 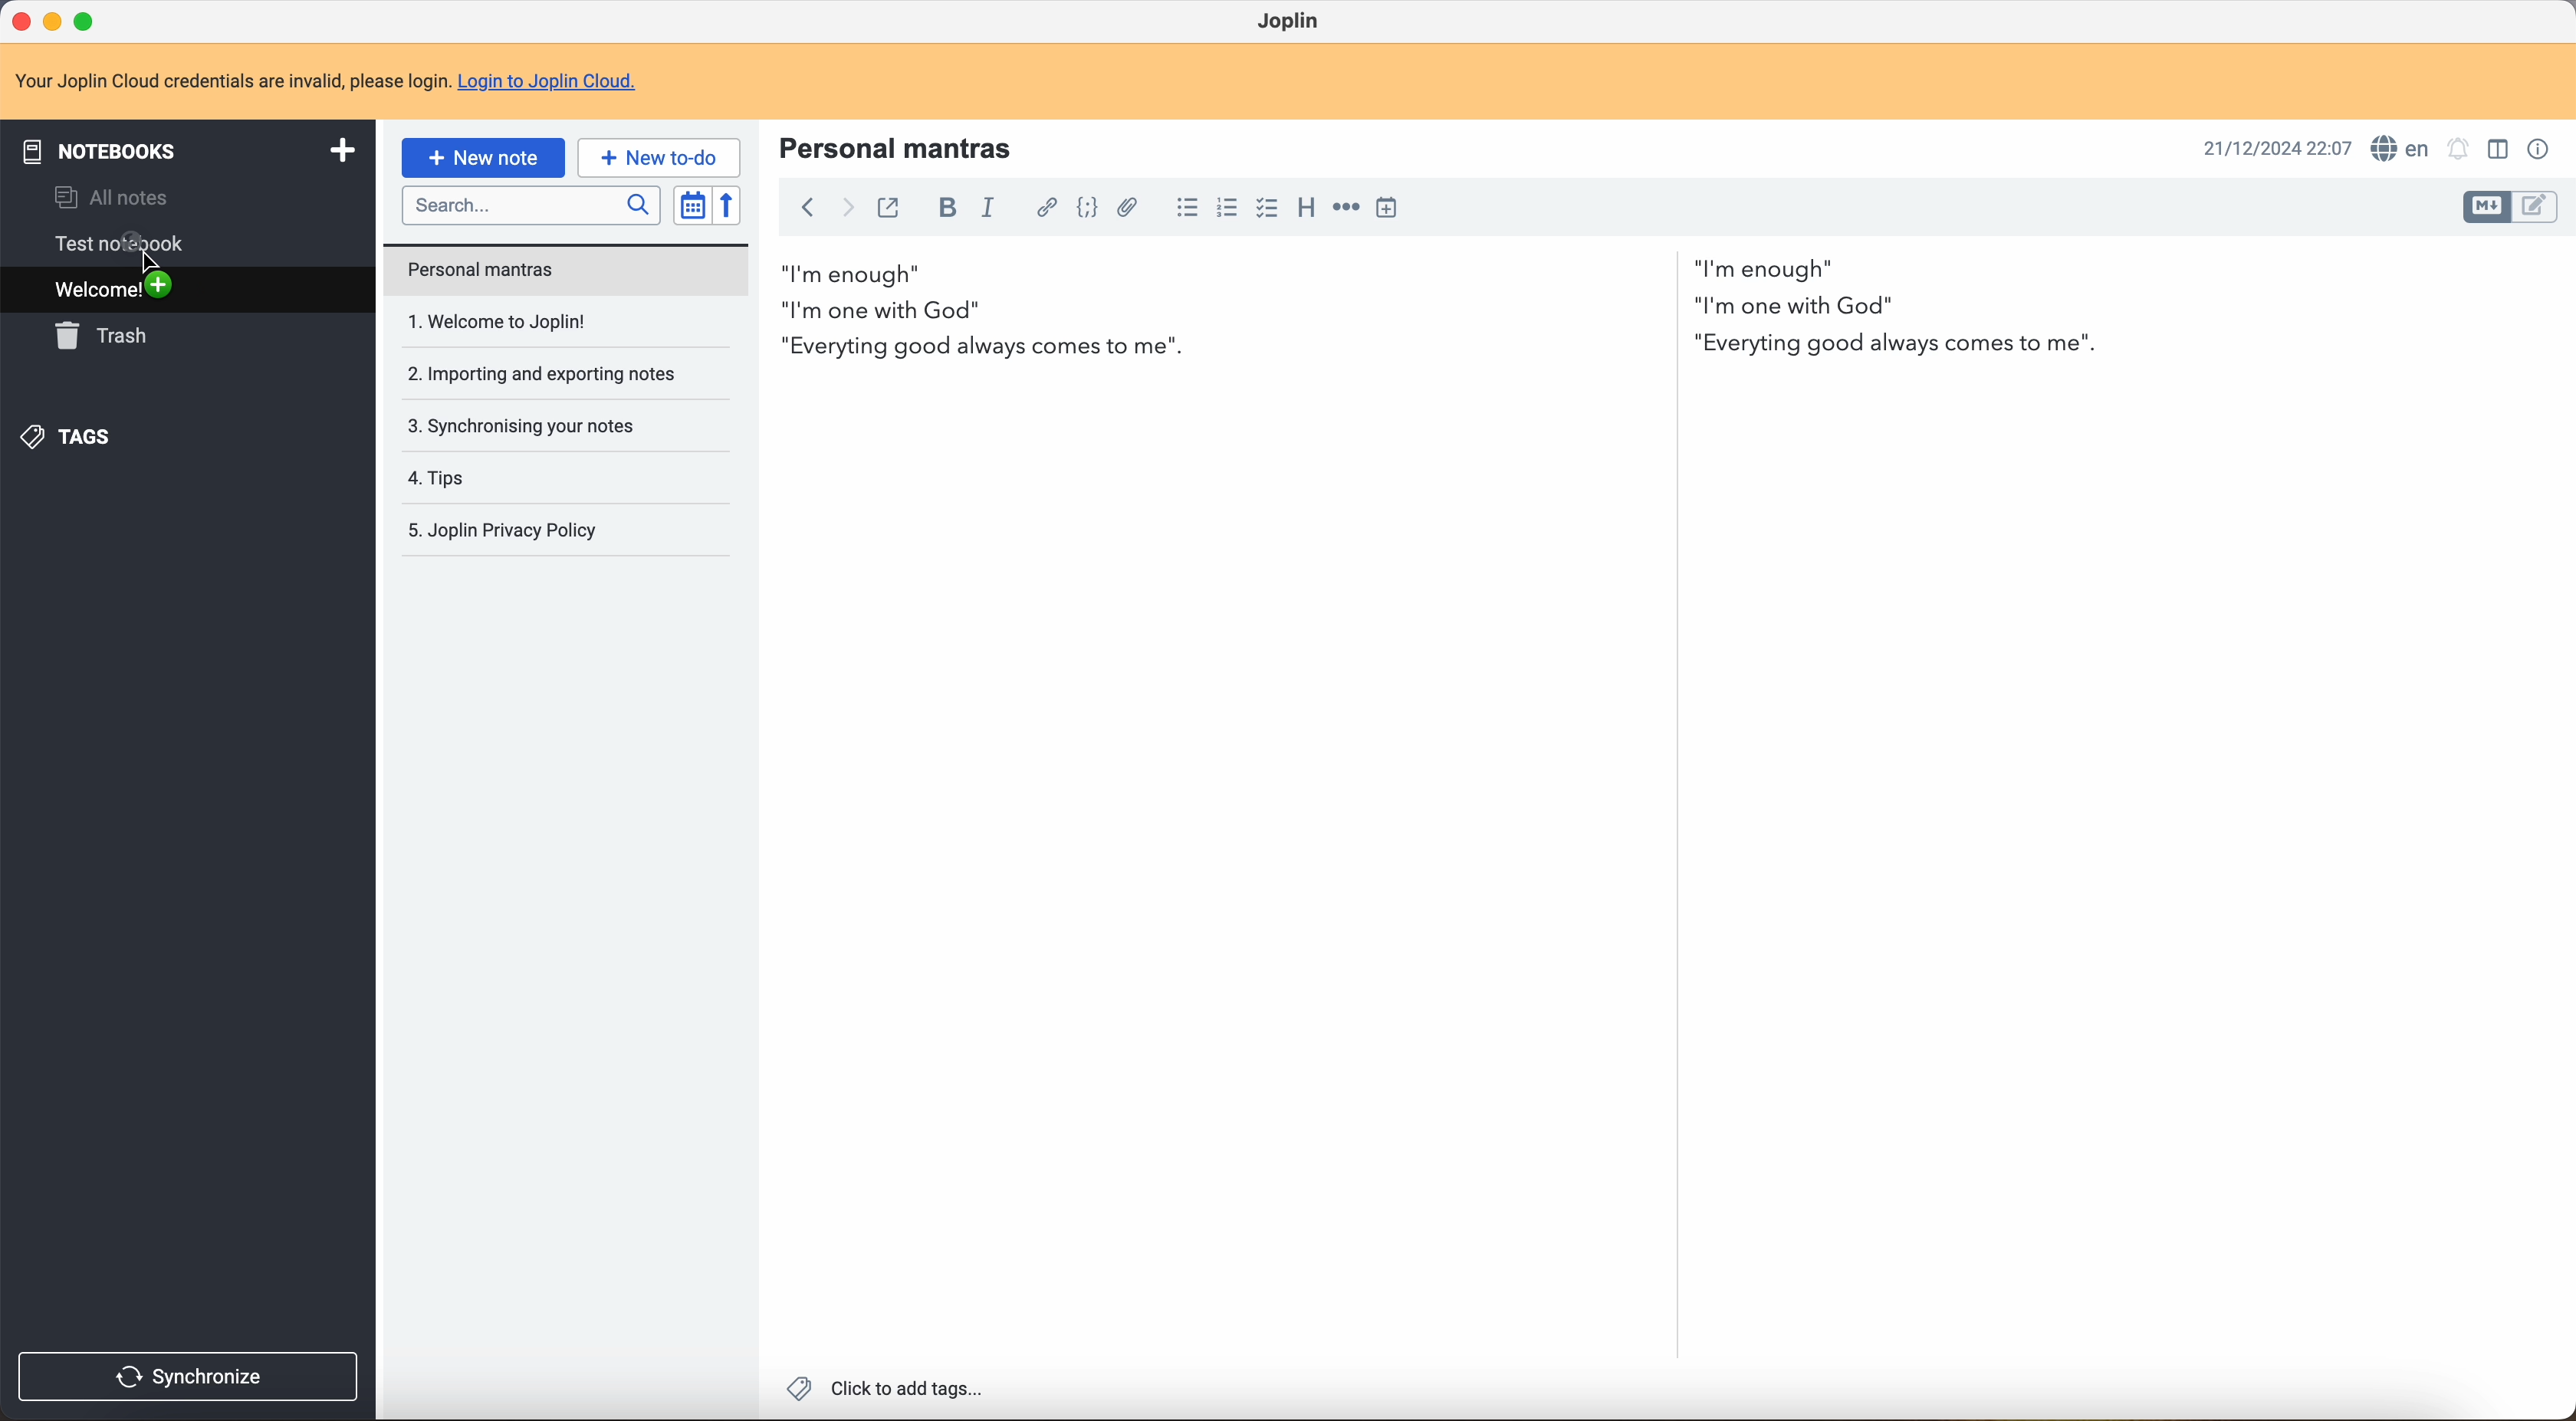 I want to click on personal mantras note, so click(x=567, y=269).